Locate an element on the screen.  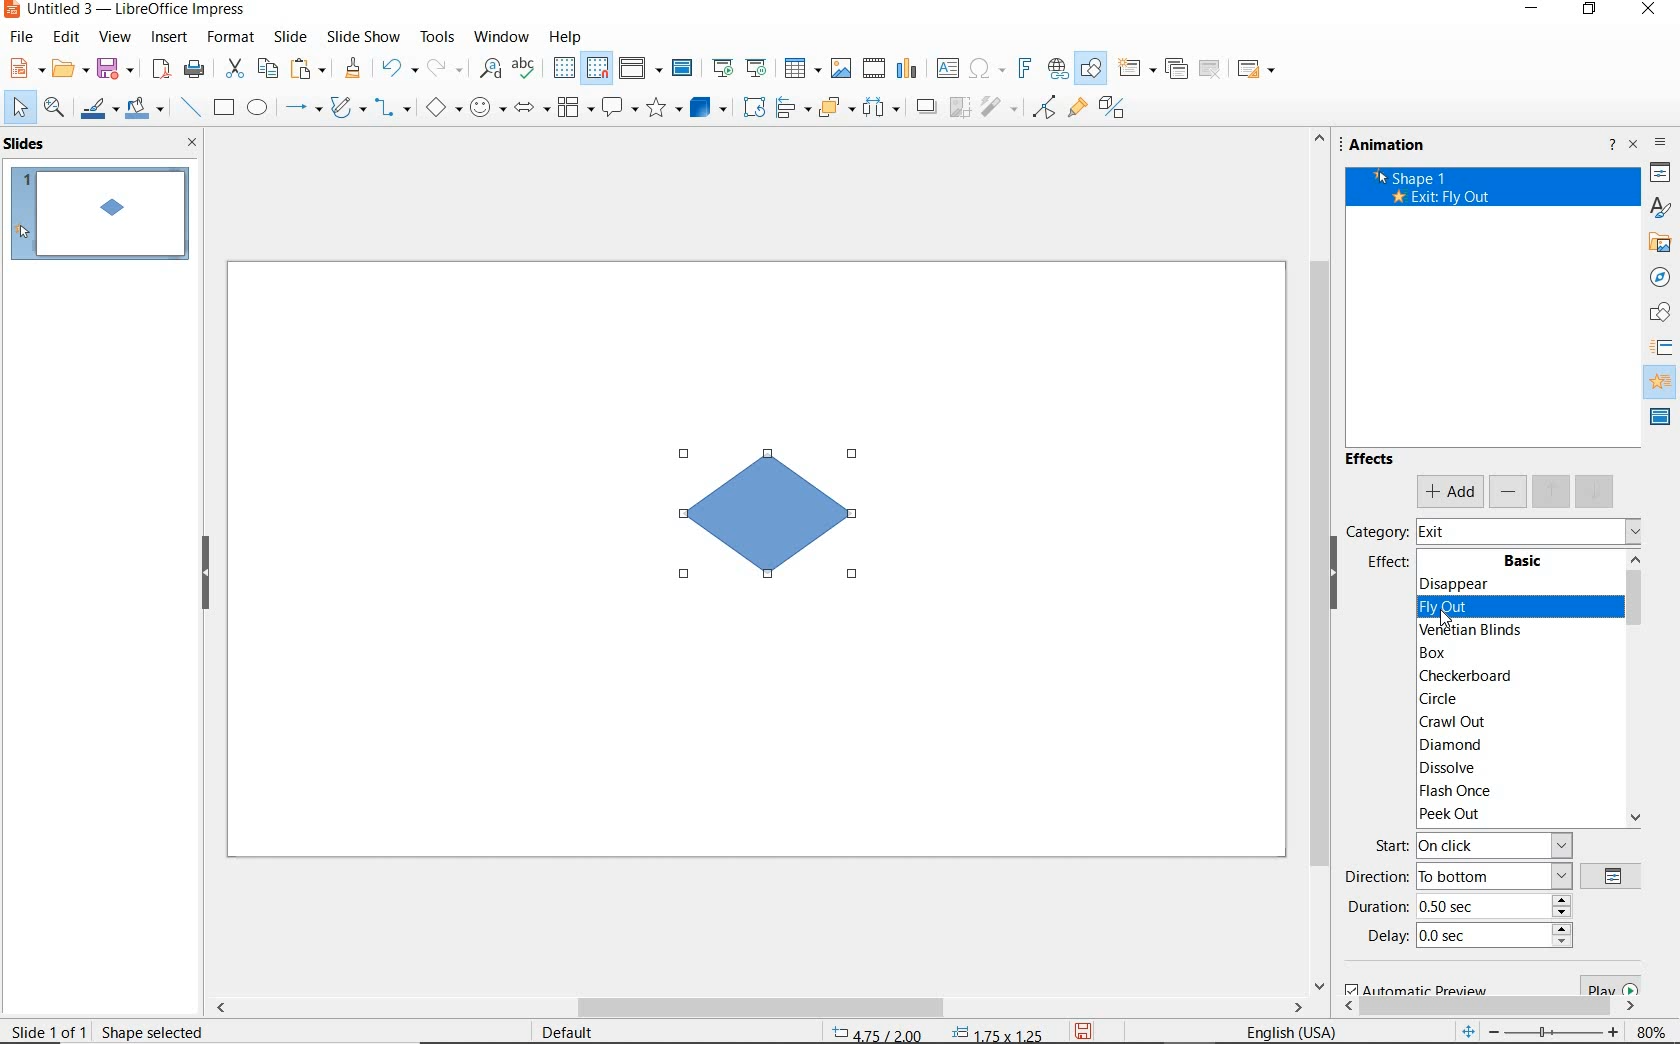
slide 1 is located at coordinates (99, 216).